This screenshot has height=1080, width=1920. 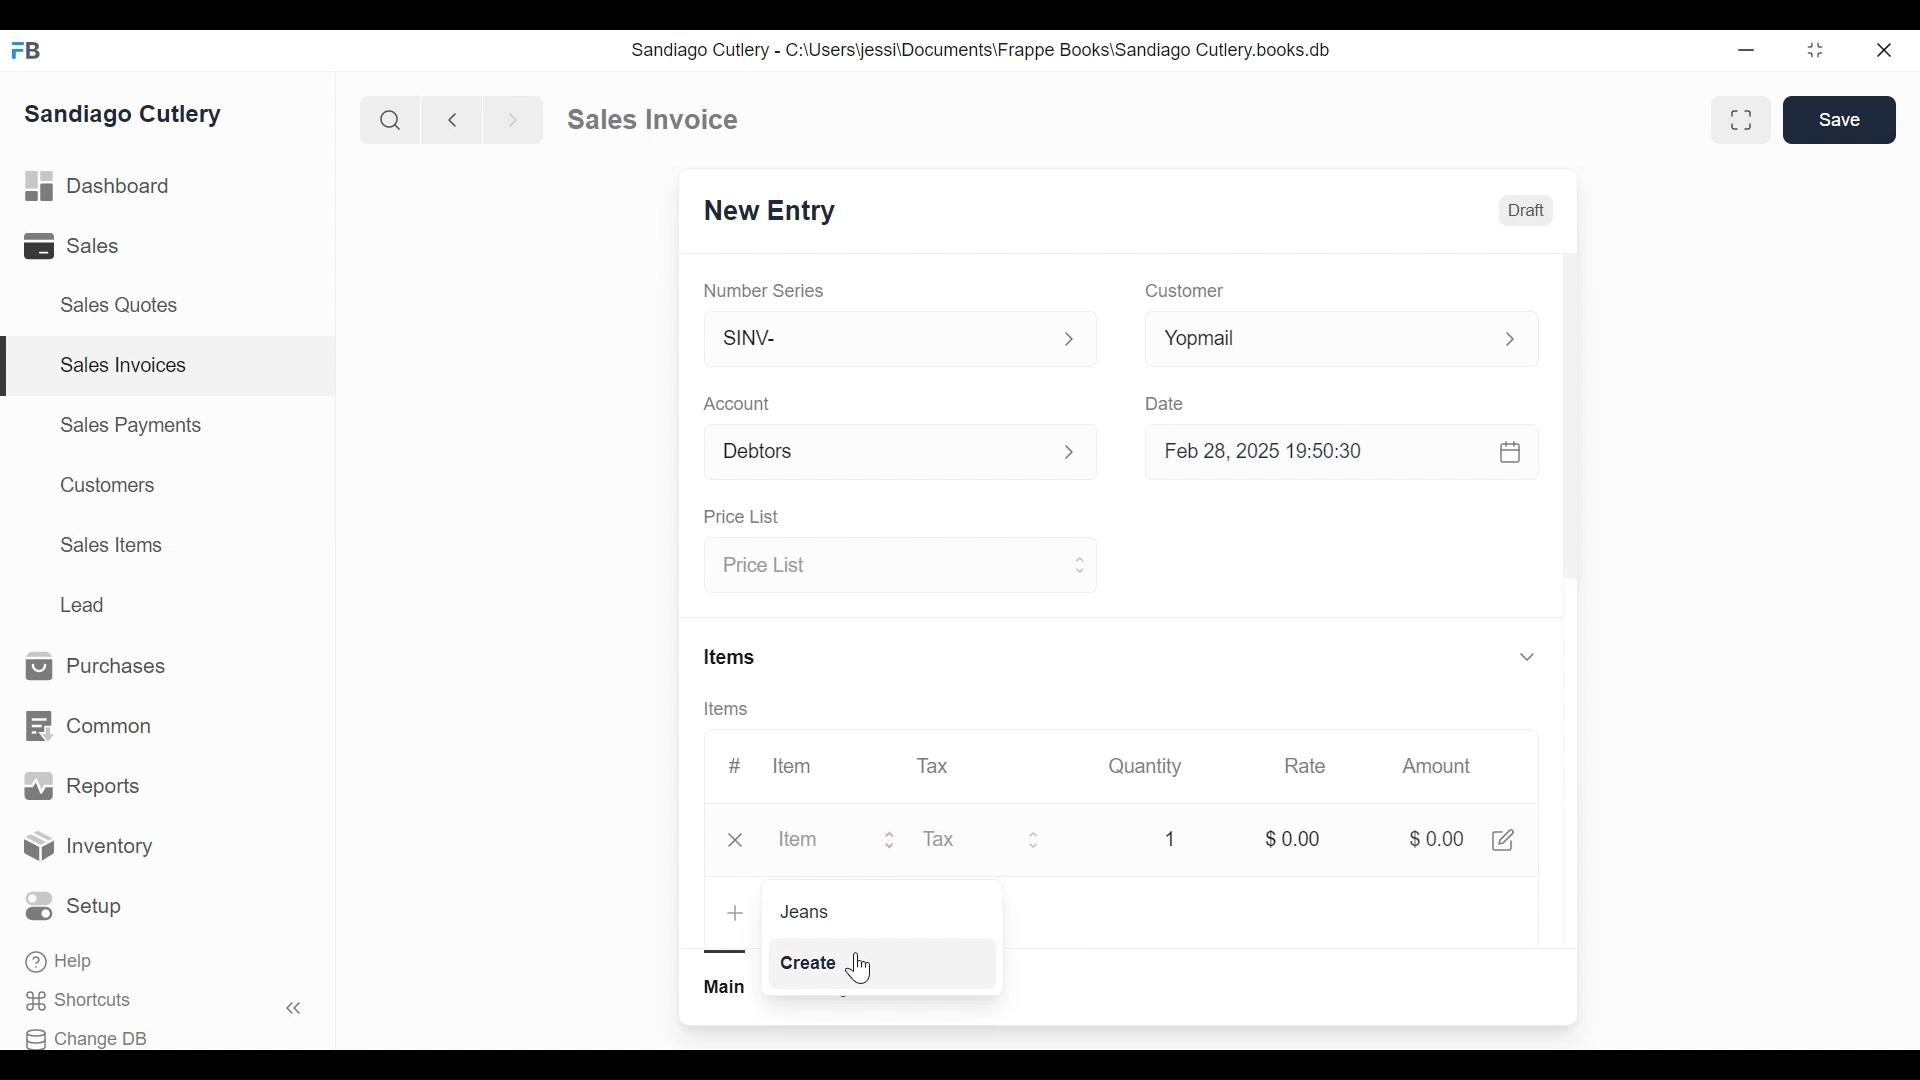 What do you see at coordinates (816, 962) in the screenshot?
I see `Create` at bounding box center [816, 962].